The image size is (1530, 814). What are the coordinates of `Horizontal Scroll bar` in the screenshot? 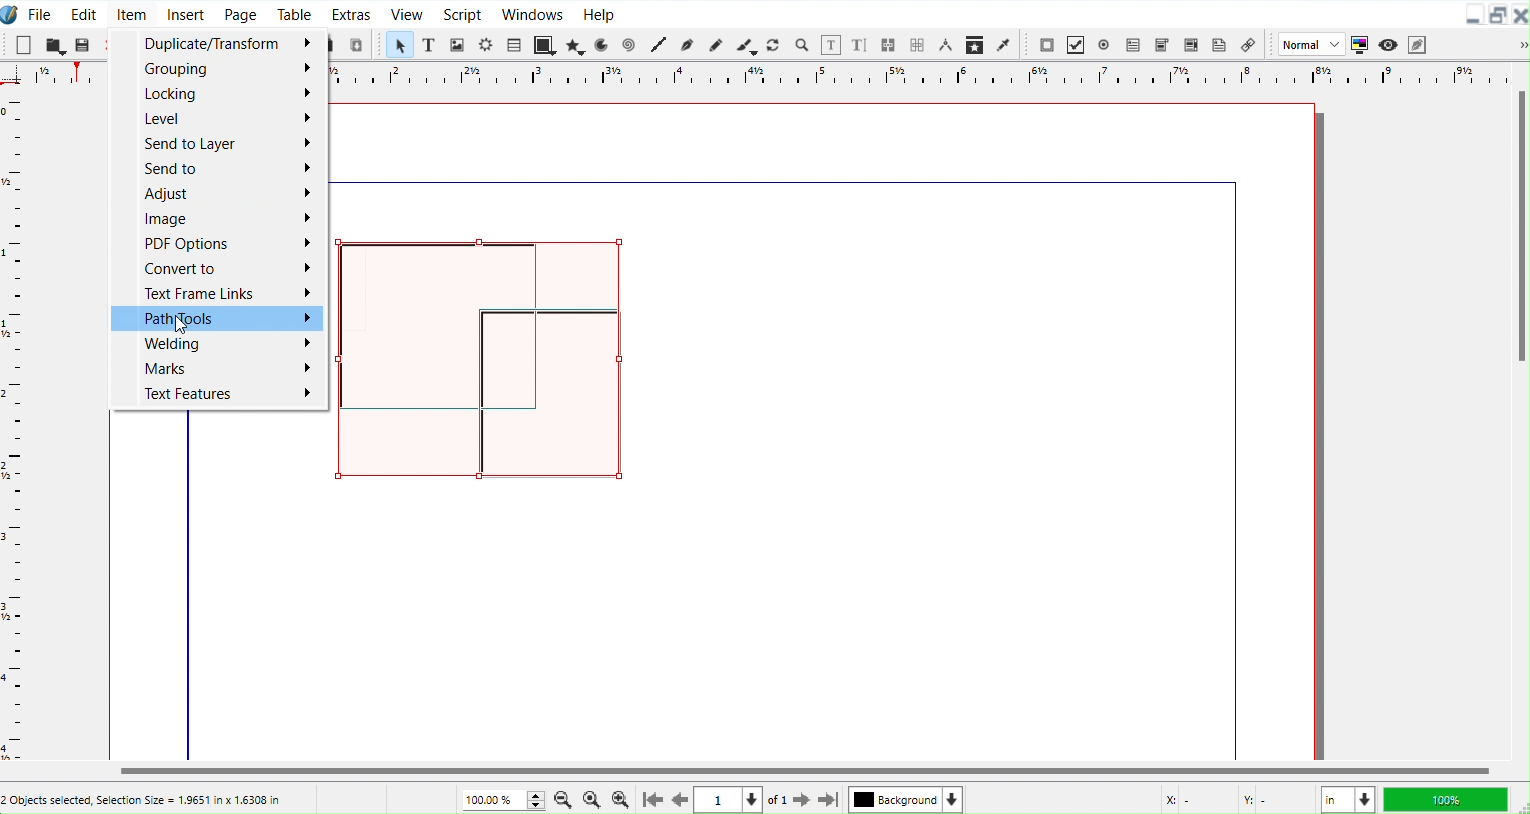 It's located at (764, 771).